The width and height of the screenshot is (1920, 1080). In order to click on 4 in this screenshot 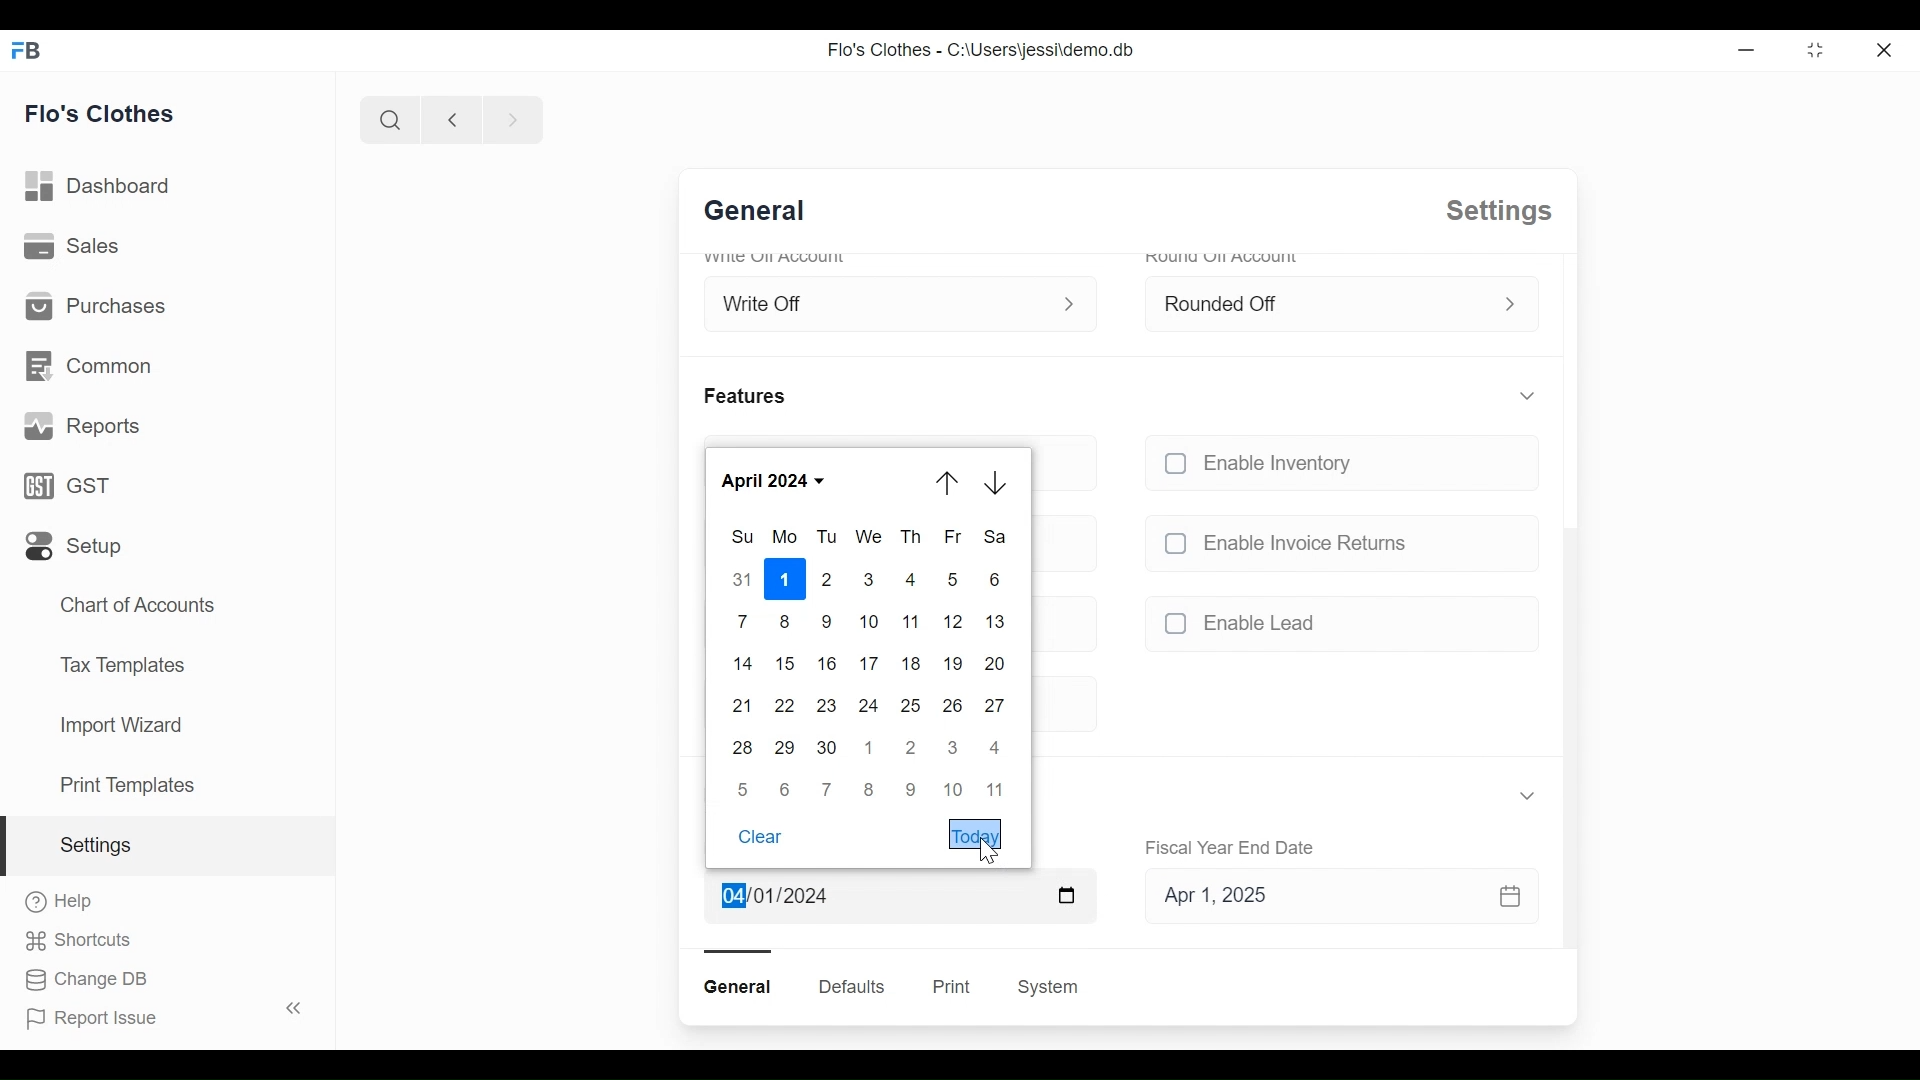, I will do `click(910, 580)`.